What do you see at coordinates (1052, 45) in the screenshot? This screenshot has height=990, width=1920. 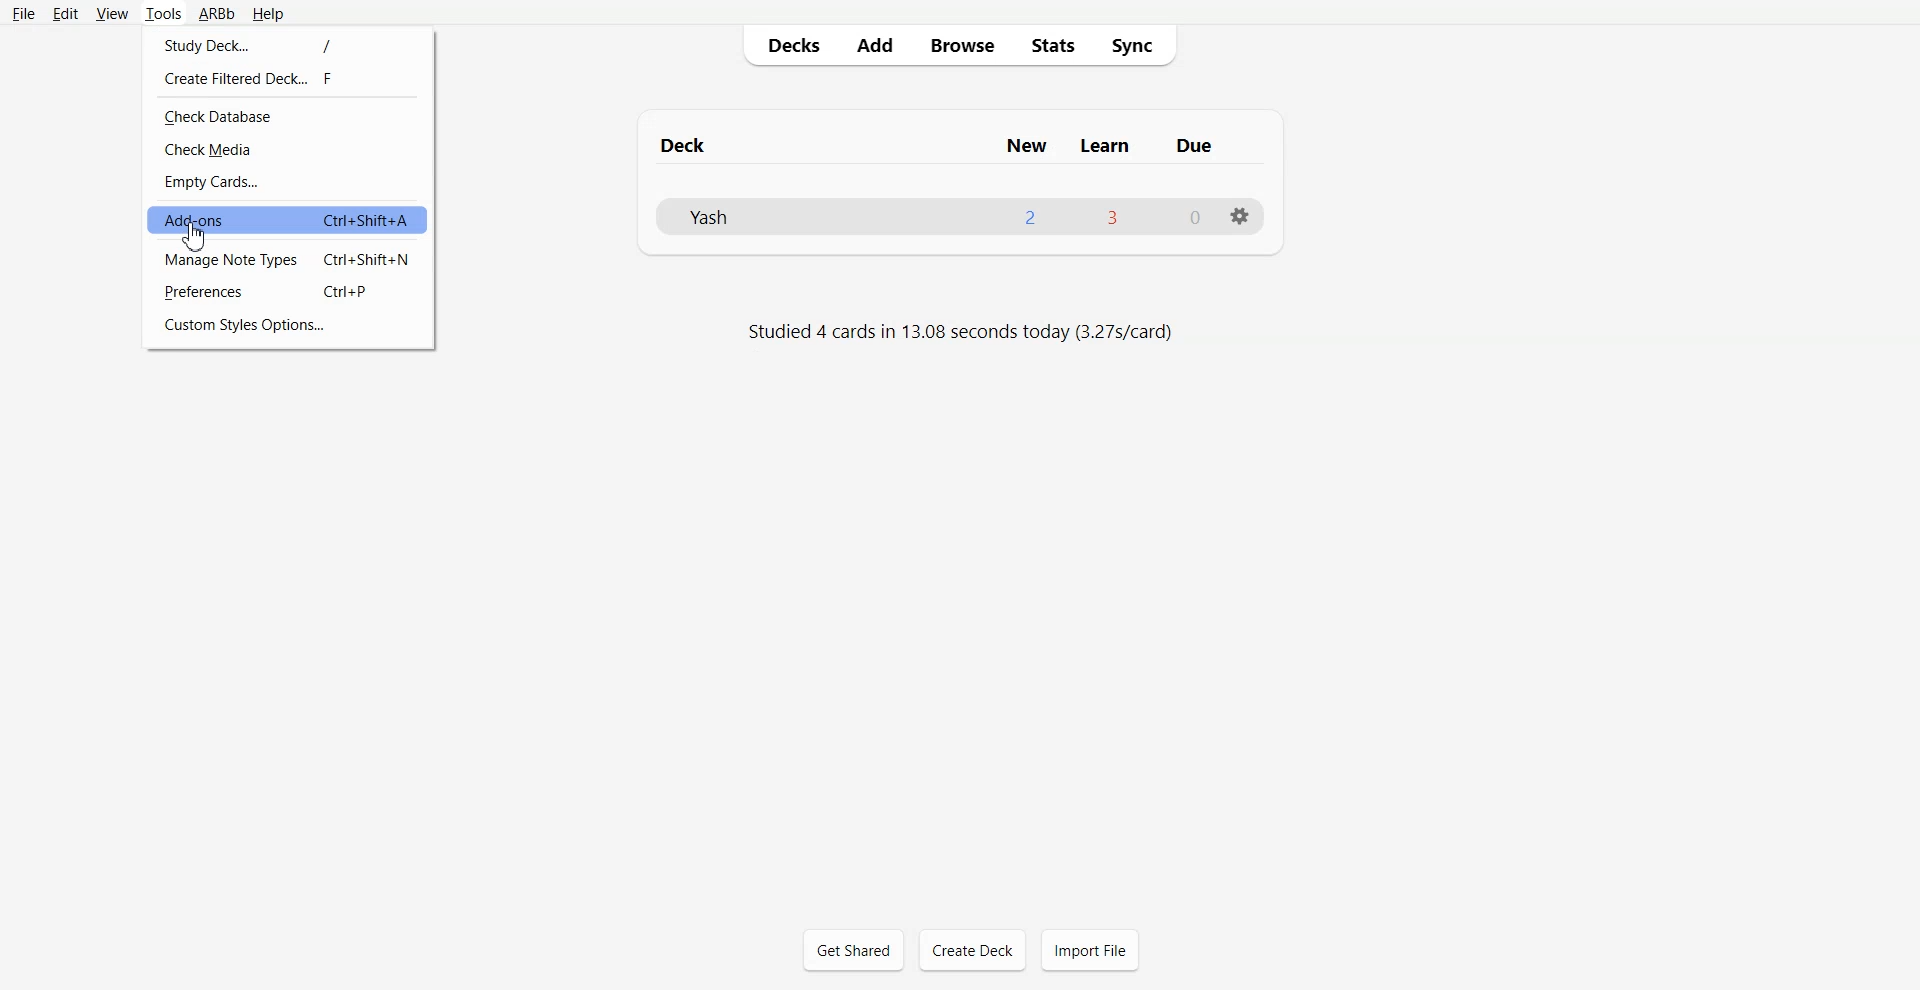 I see `Stats` at bounding box center [1052, 45].